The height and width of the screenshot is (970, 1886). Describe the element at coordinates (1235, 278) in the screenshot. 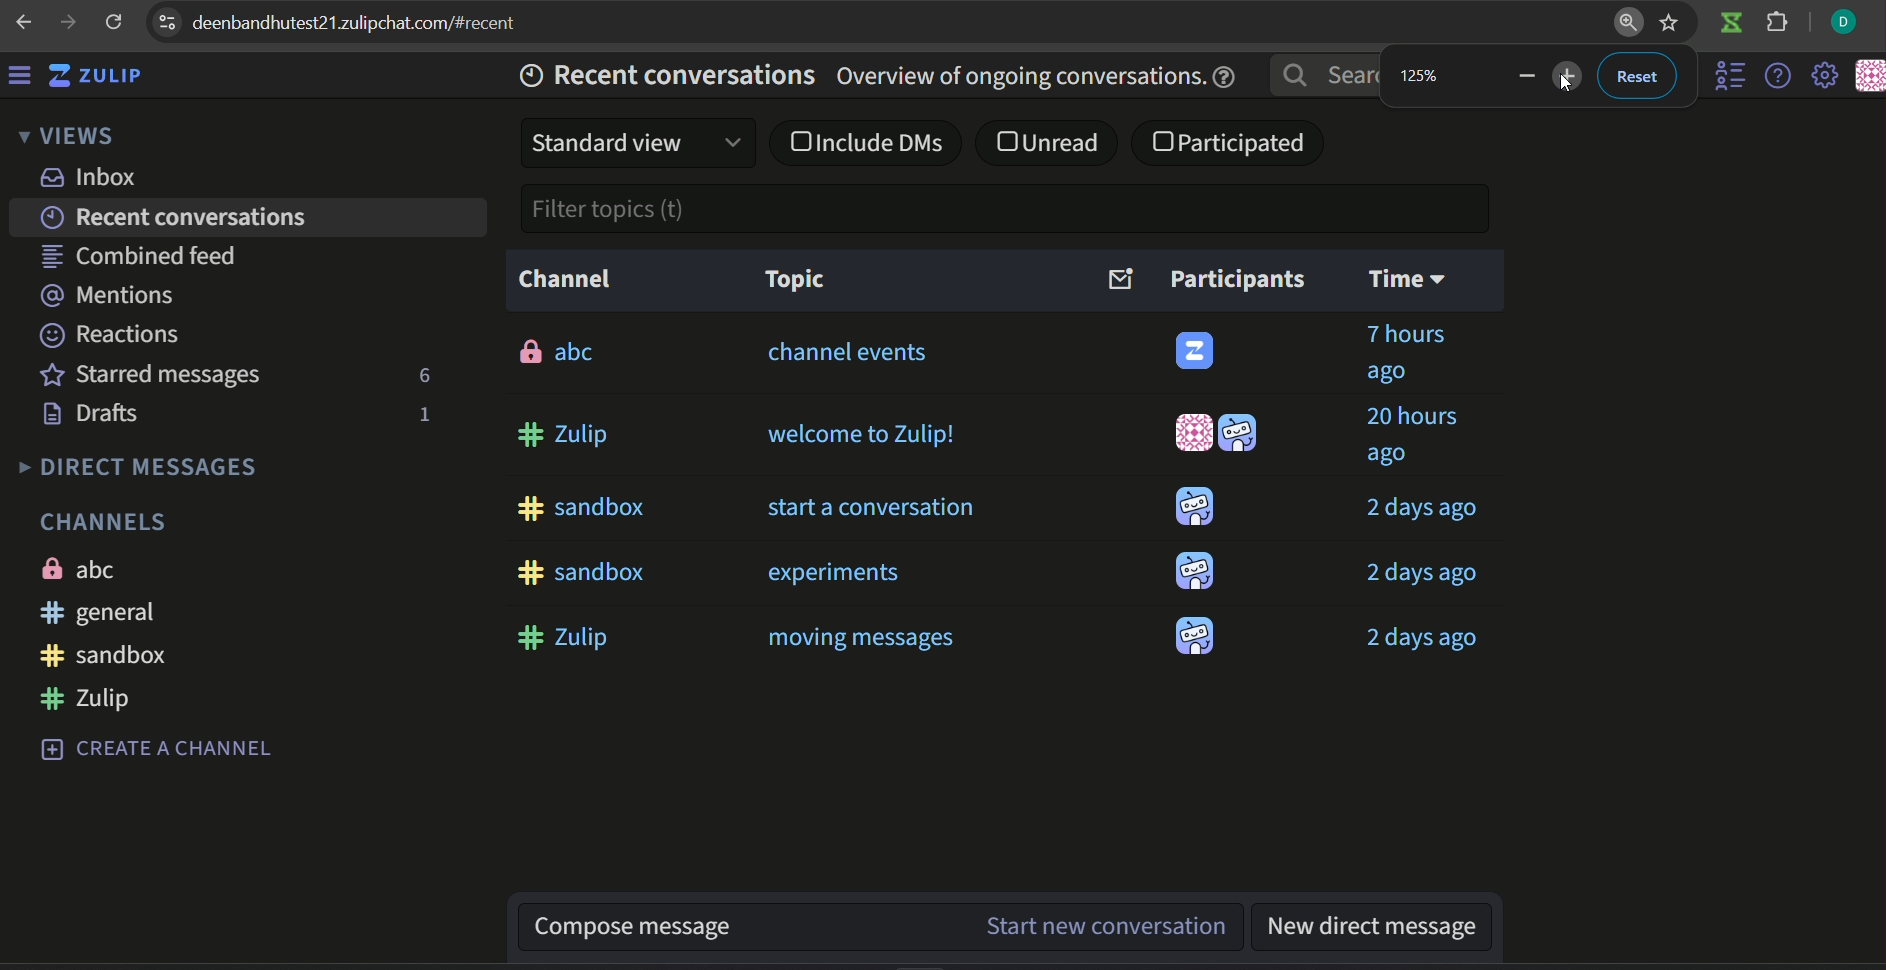

I see `text` at that location.